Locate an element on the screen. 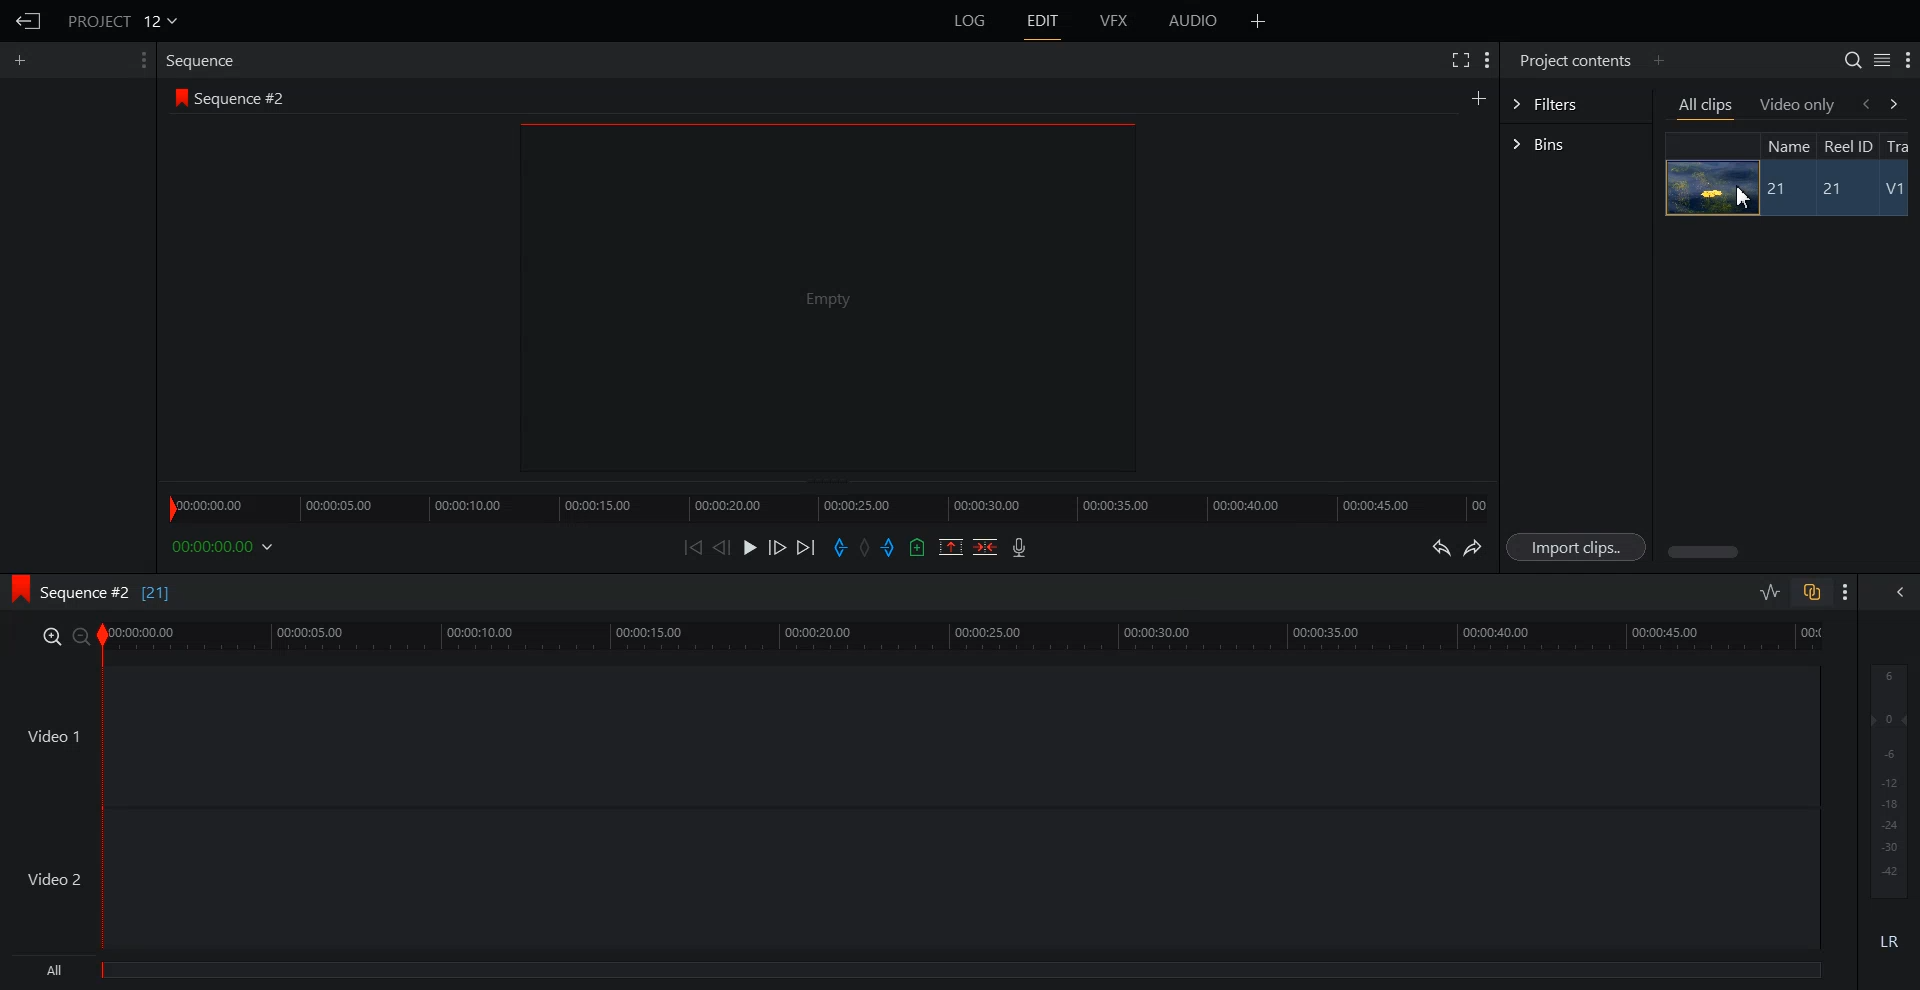  Horizontal scroll bar is located at coordinates (1706, 552).